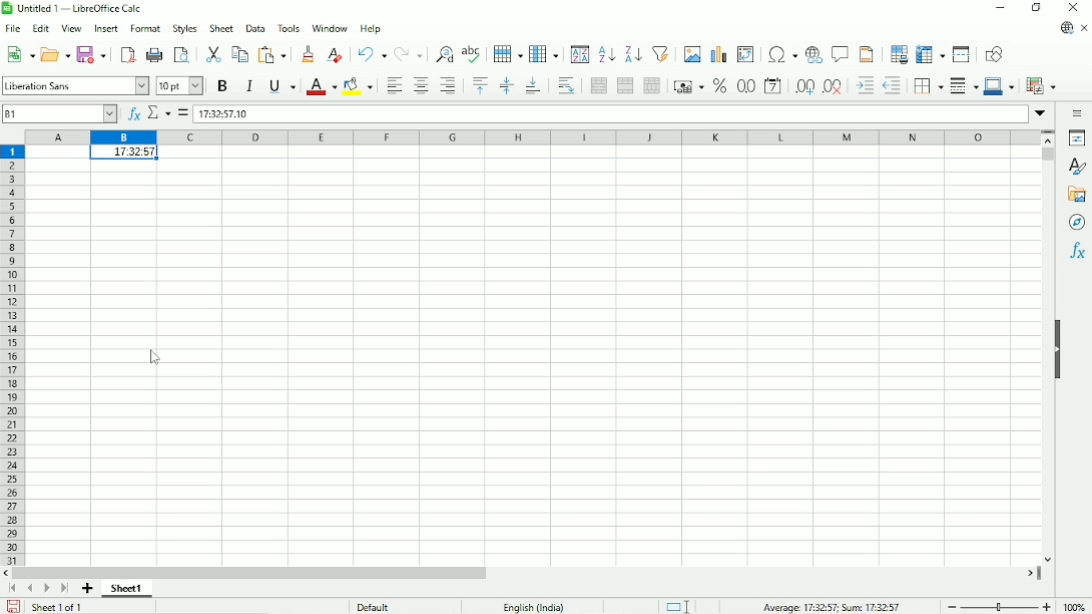 This screenshot has height=614, width=1092. I want to click on Redo, so click(408, 54).